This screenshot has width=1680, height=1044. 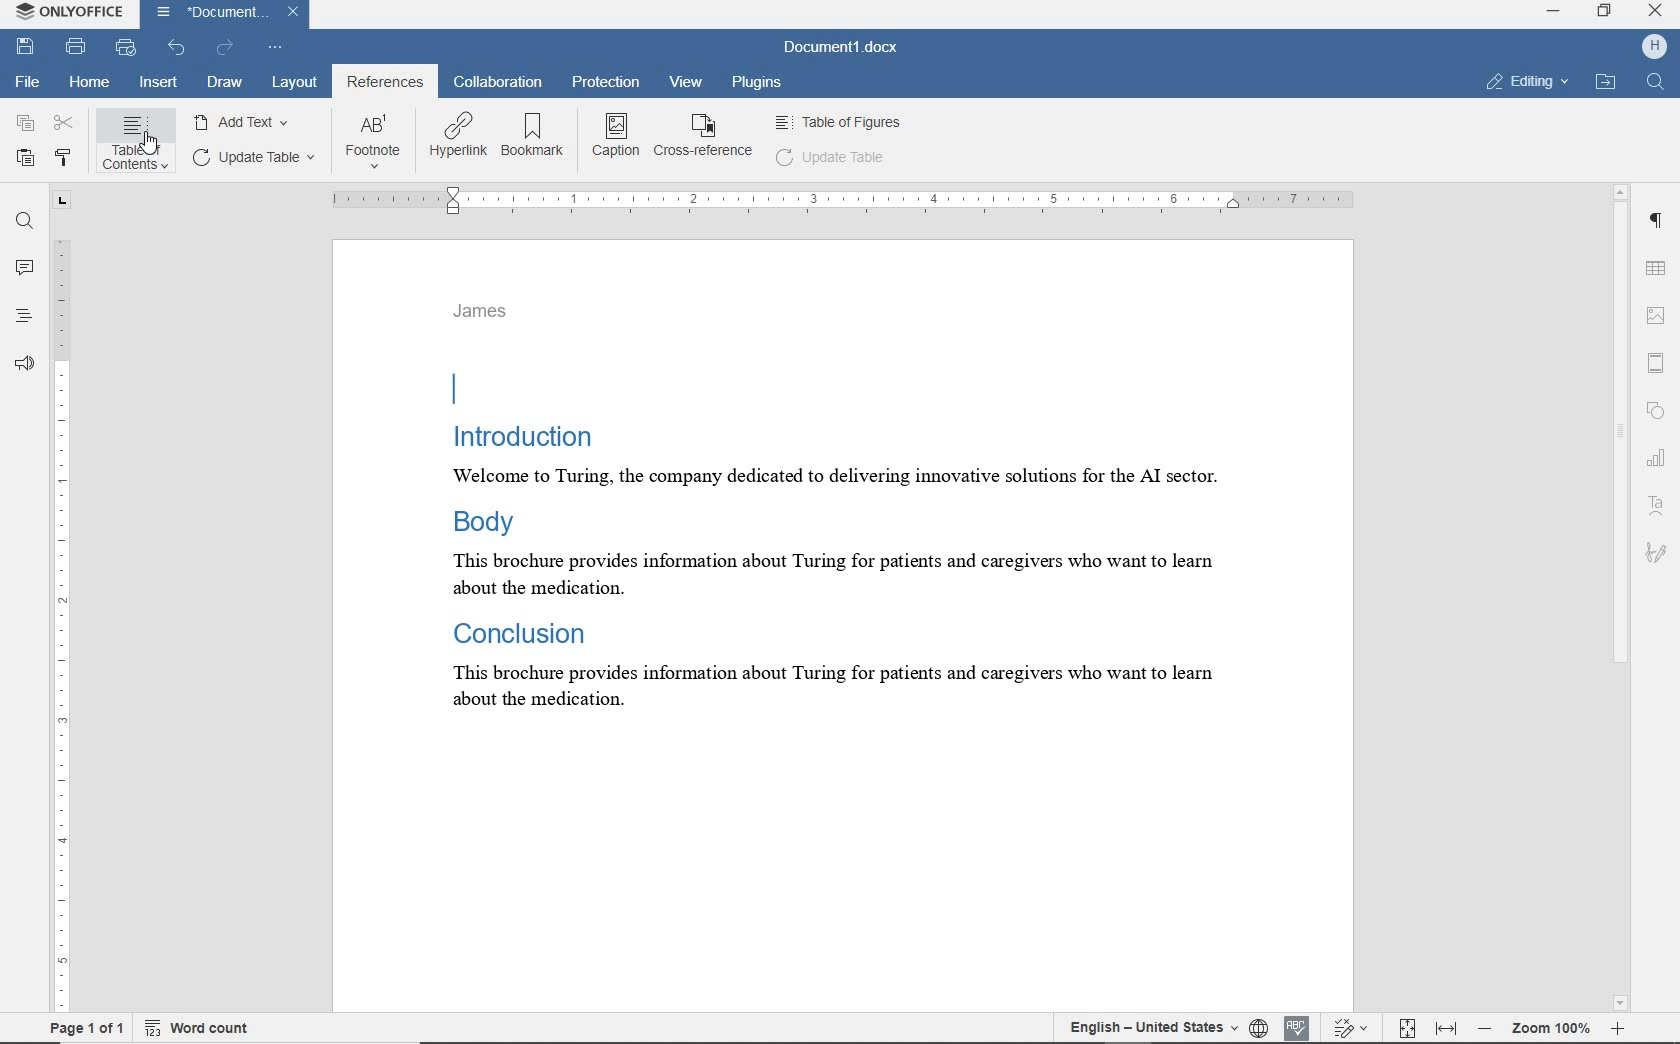 What do you see at coordinates (178, 48) in the screenshot?
I see `undo` at bounding box center [178, 48].